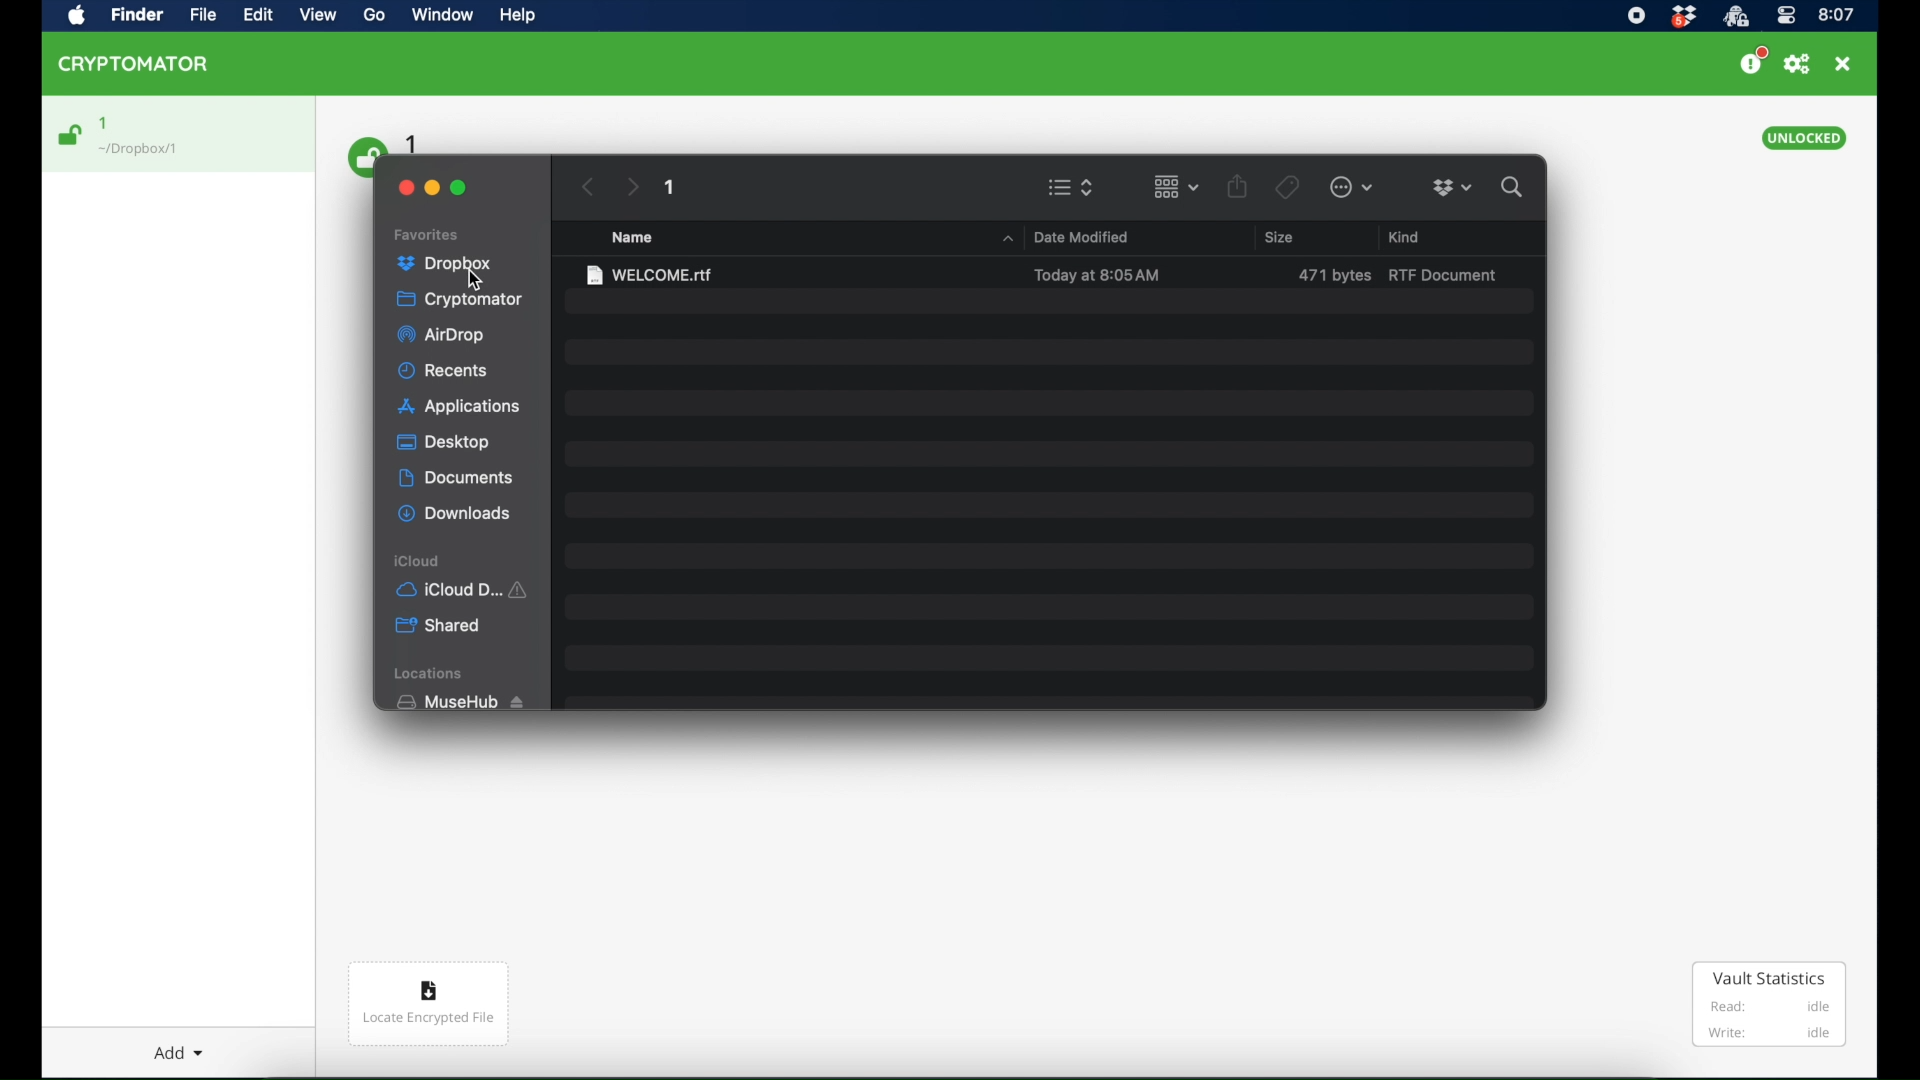  I want to click on control center, so click(1785, 16).